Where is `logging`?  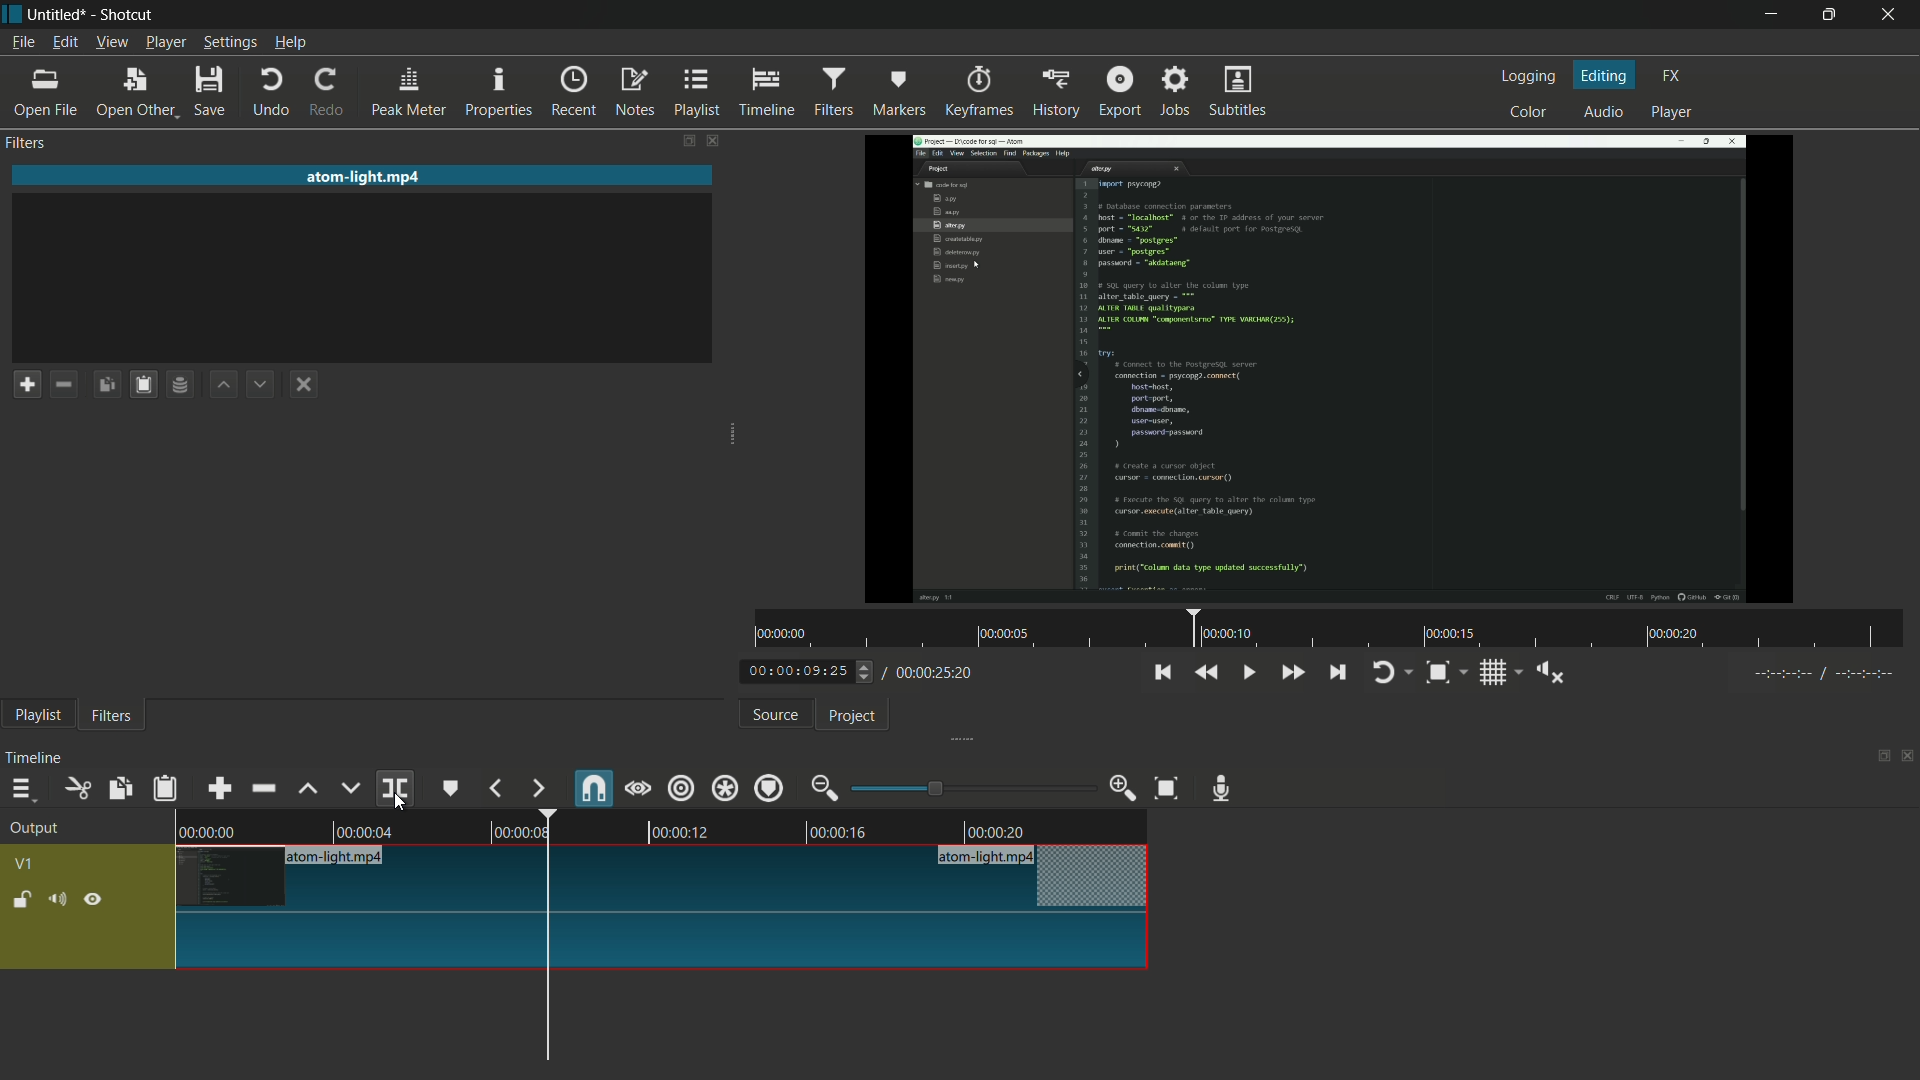 logging is located at coordinates (1532, 76).